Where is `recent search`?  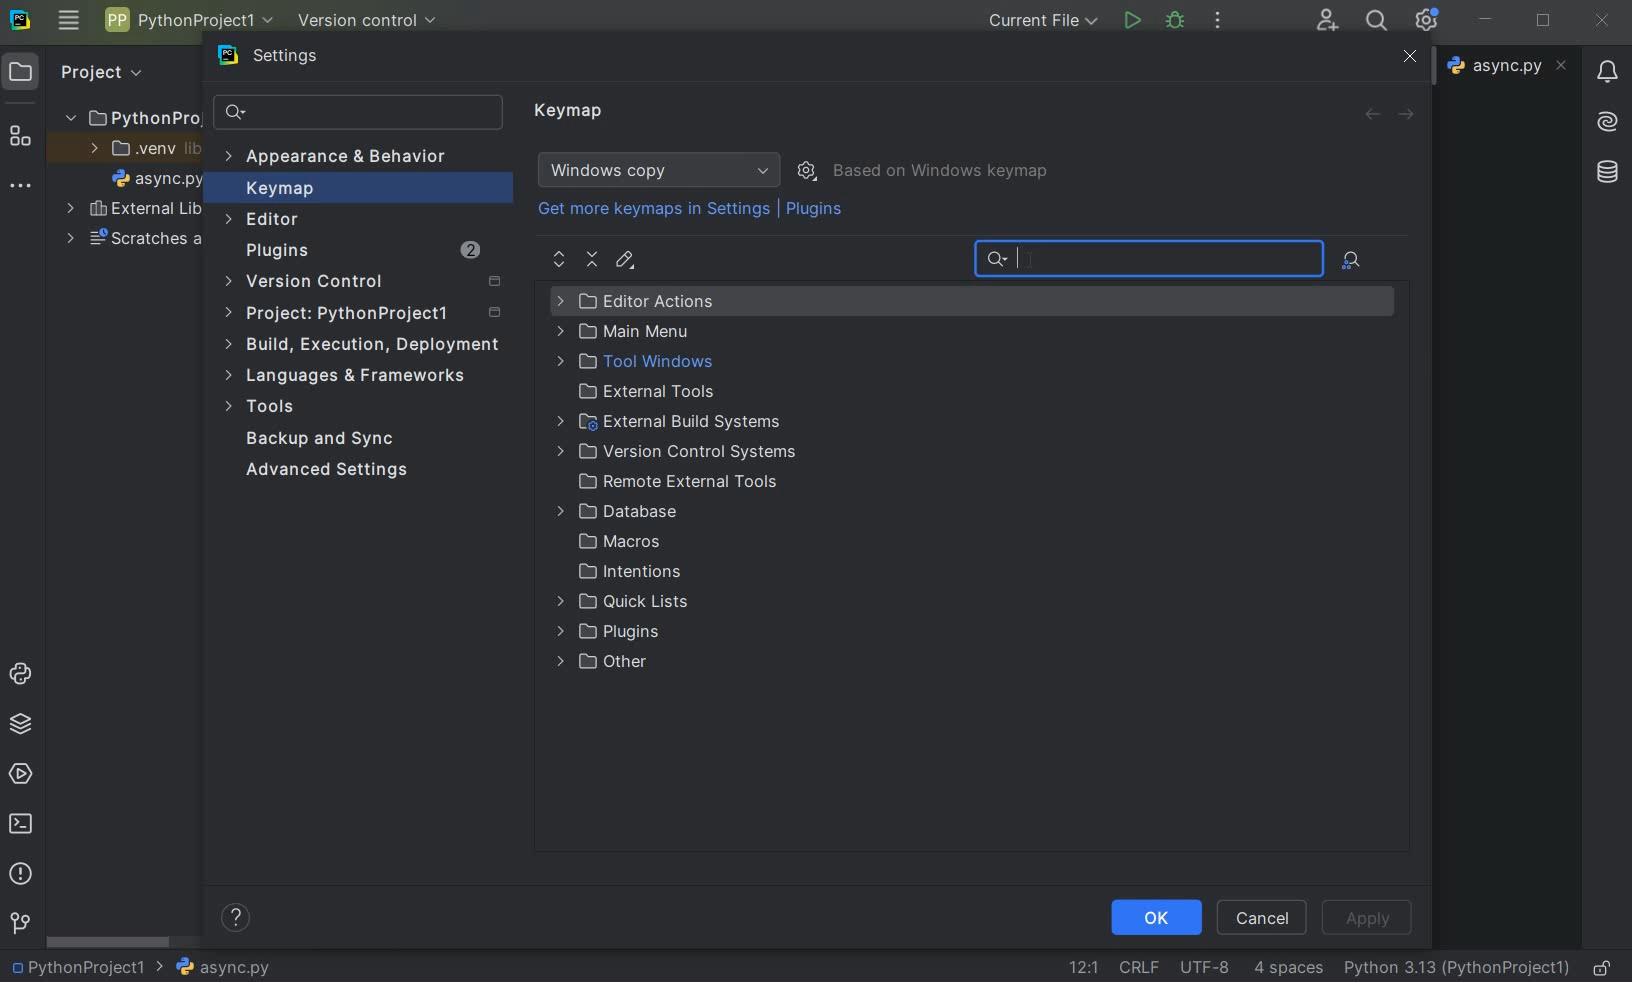
recent search is located at coordinates (1145, 260).